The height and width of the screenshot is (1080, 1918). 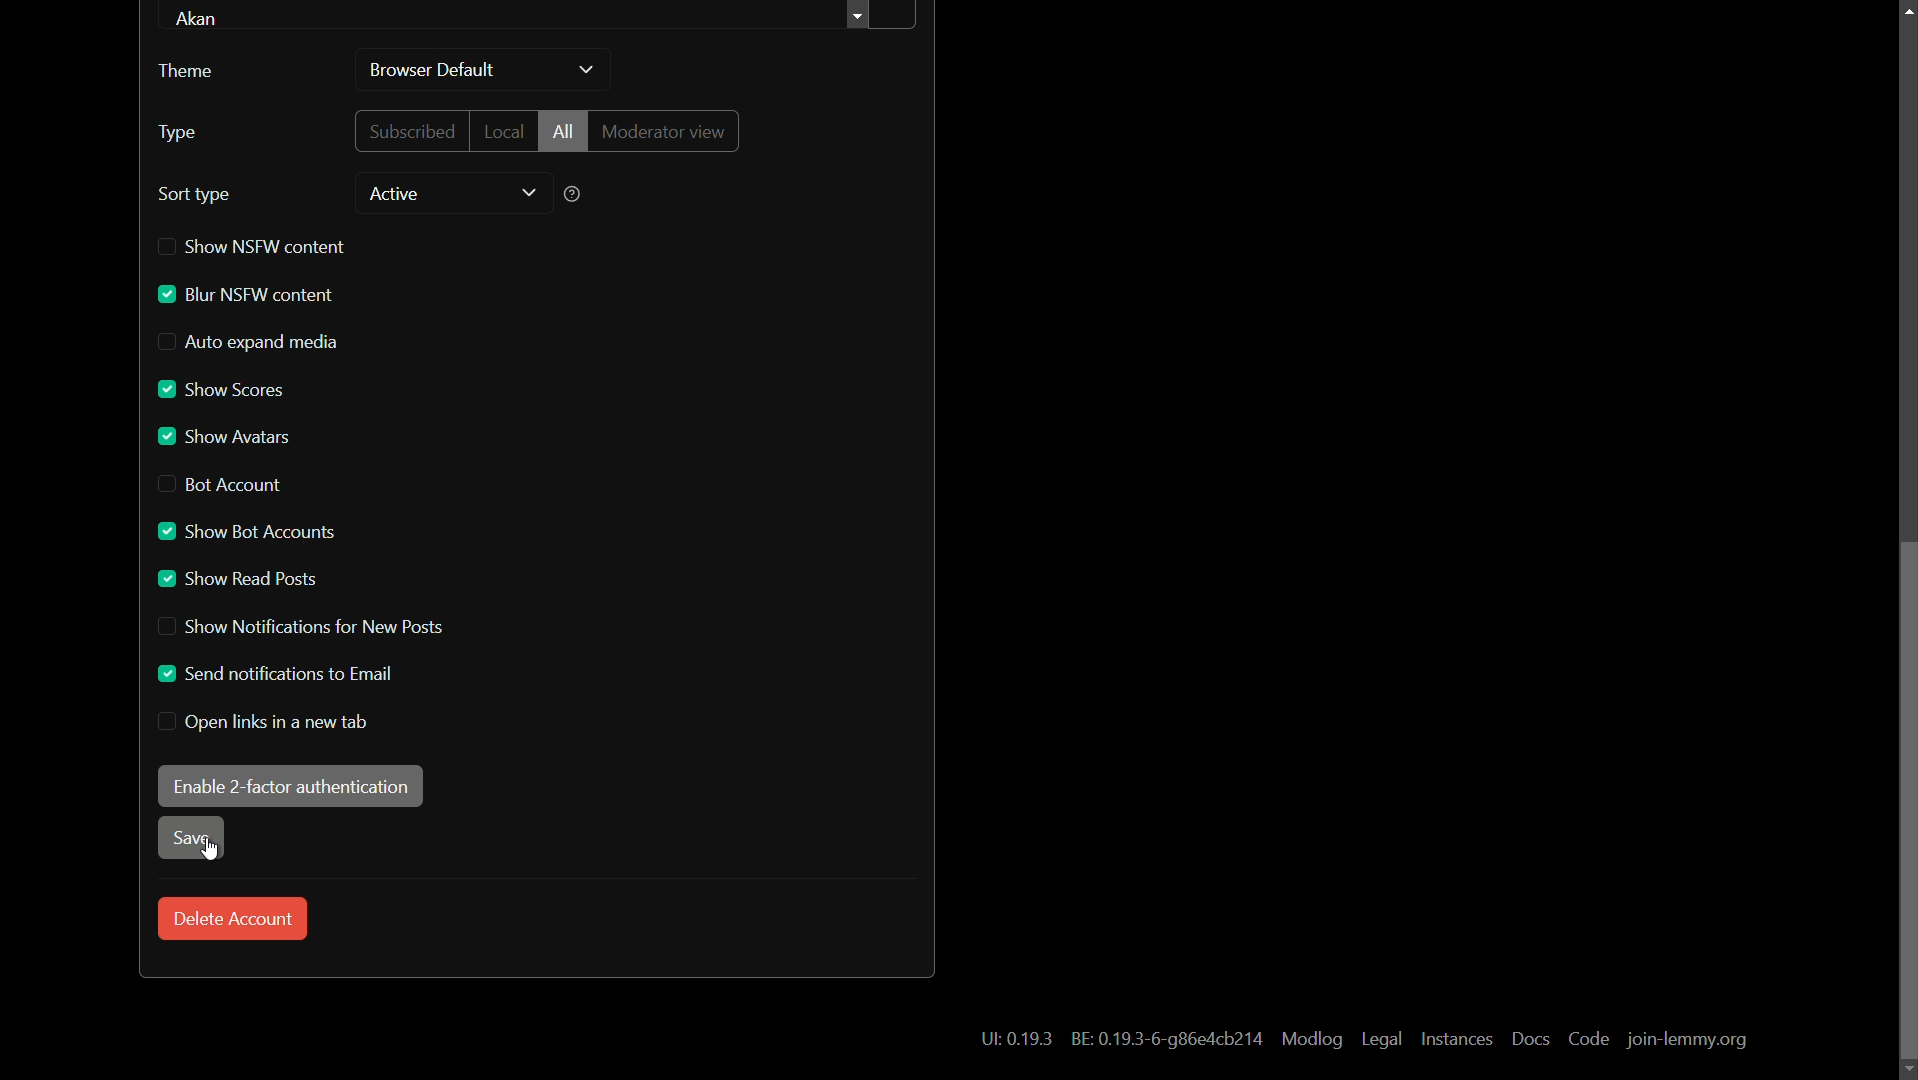 What do you see at coordinates (224, 437) in the screenshot?
I see `show avatars` at bounding box center [224, 437].